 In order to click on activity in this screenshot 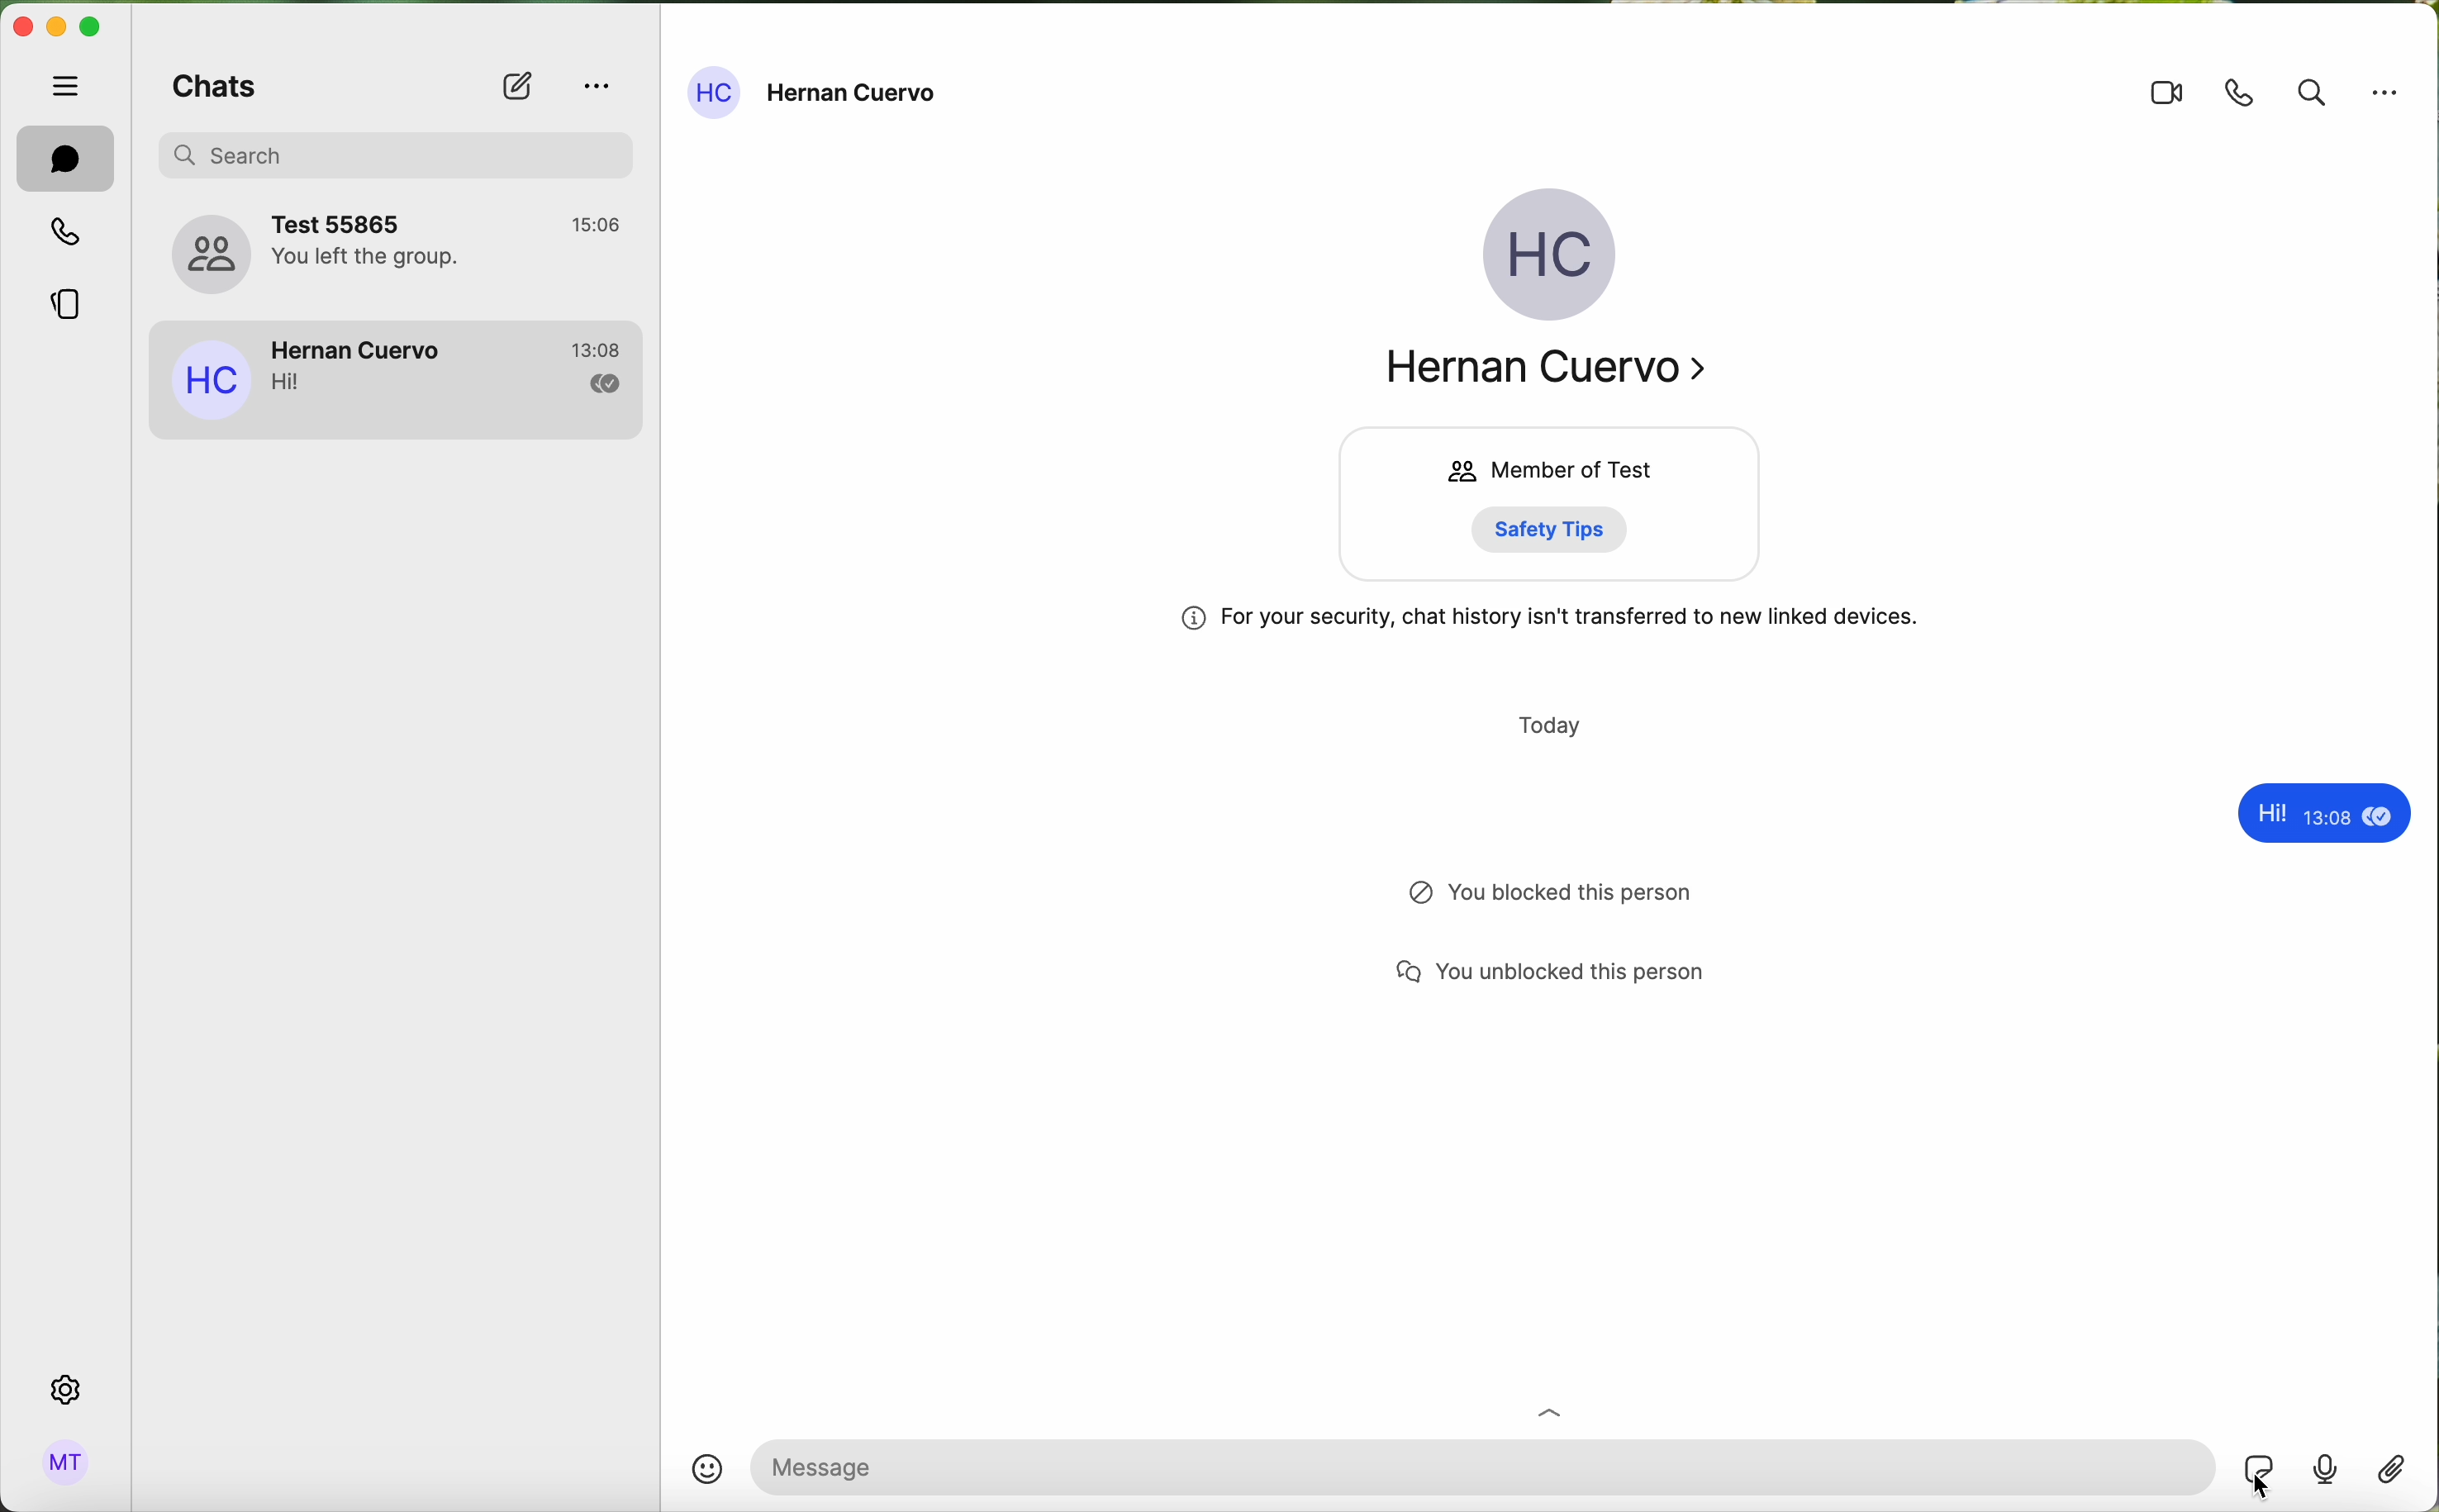, I will do `click(1566, 897)`.